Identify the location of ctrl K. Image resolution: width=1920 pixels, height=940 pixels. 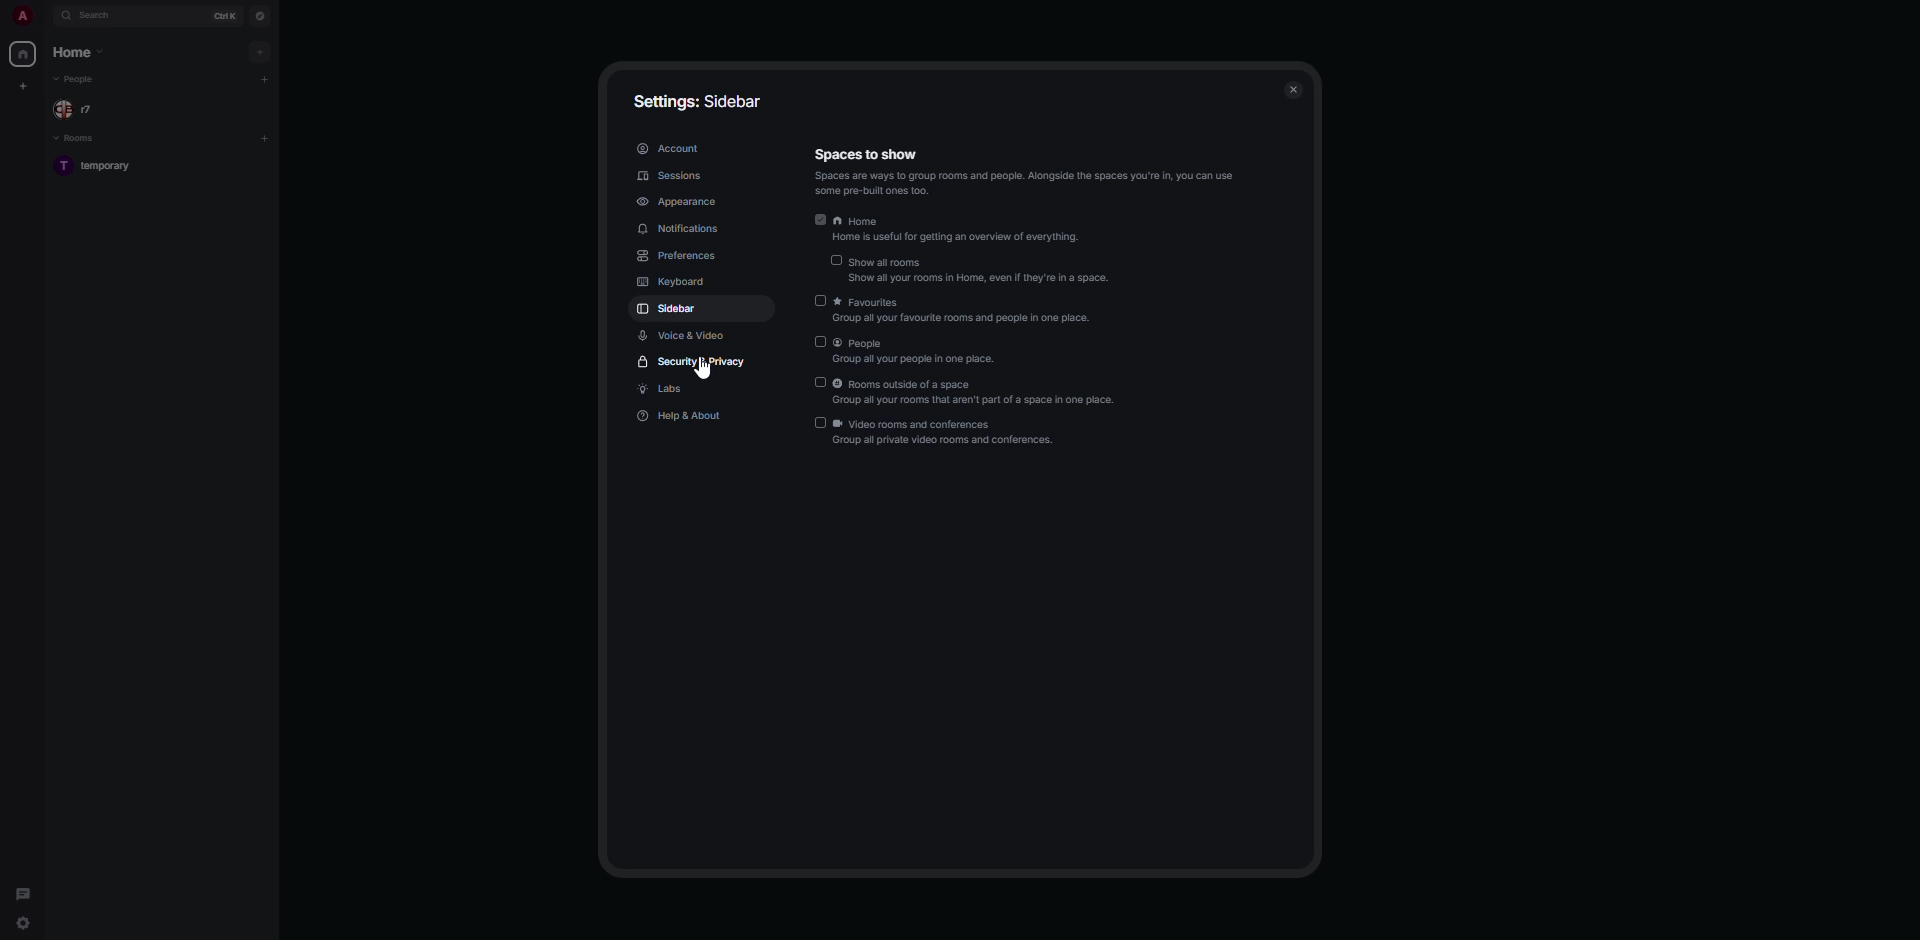
(226, 14).